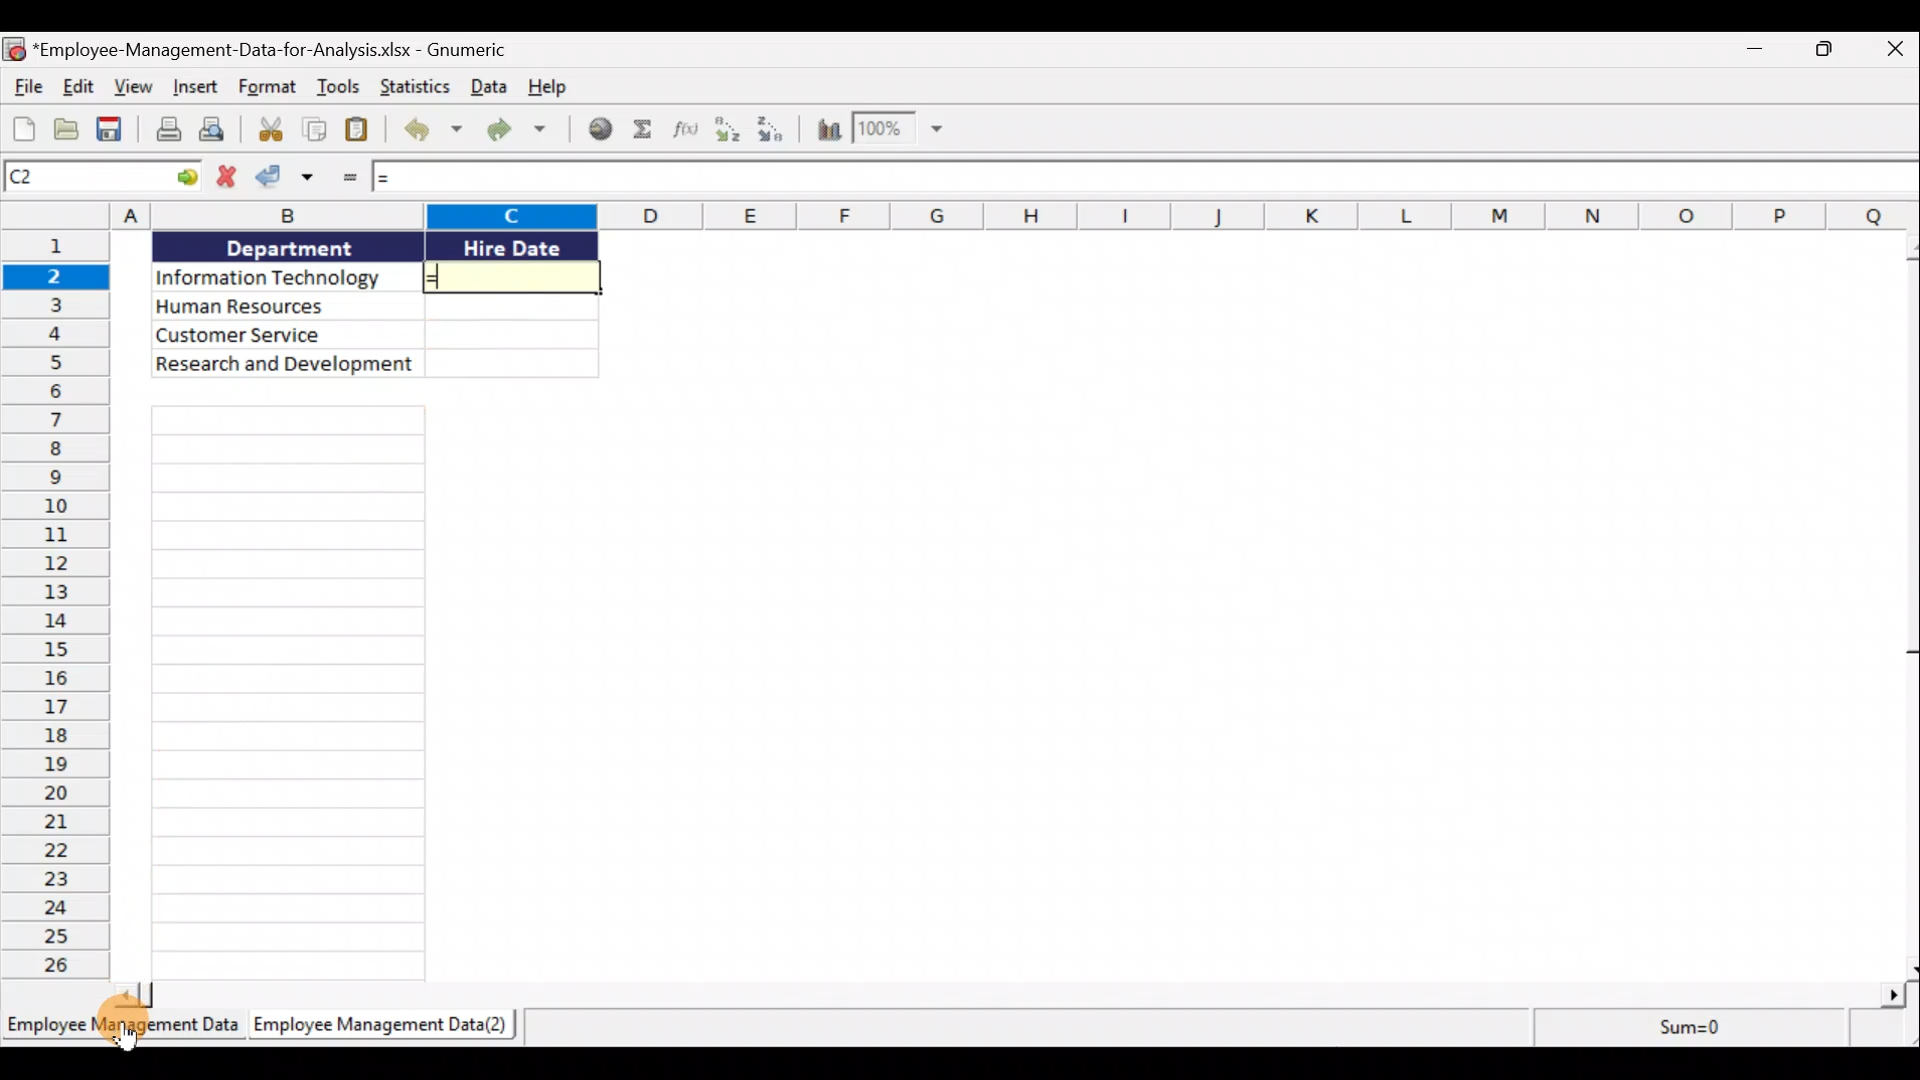  Describe the element at coordinates (1699, 1031) in the screenshot. I see `sum=0` at that location.